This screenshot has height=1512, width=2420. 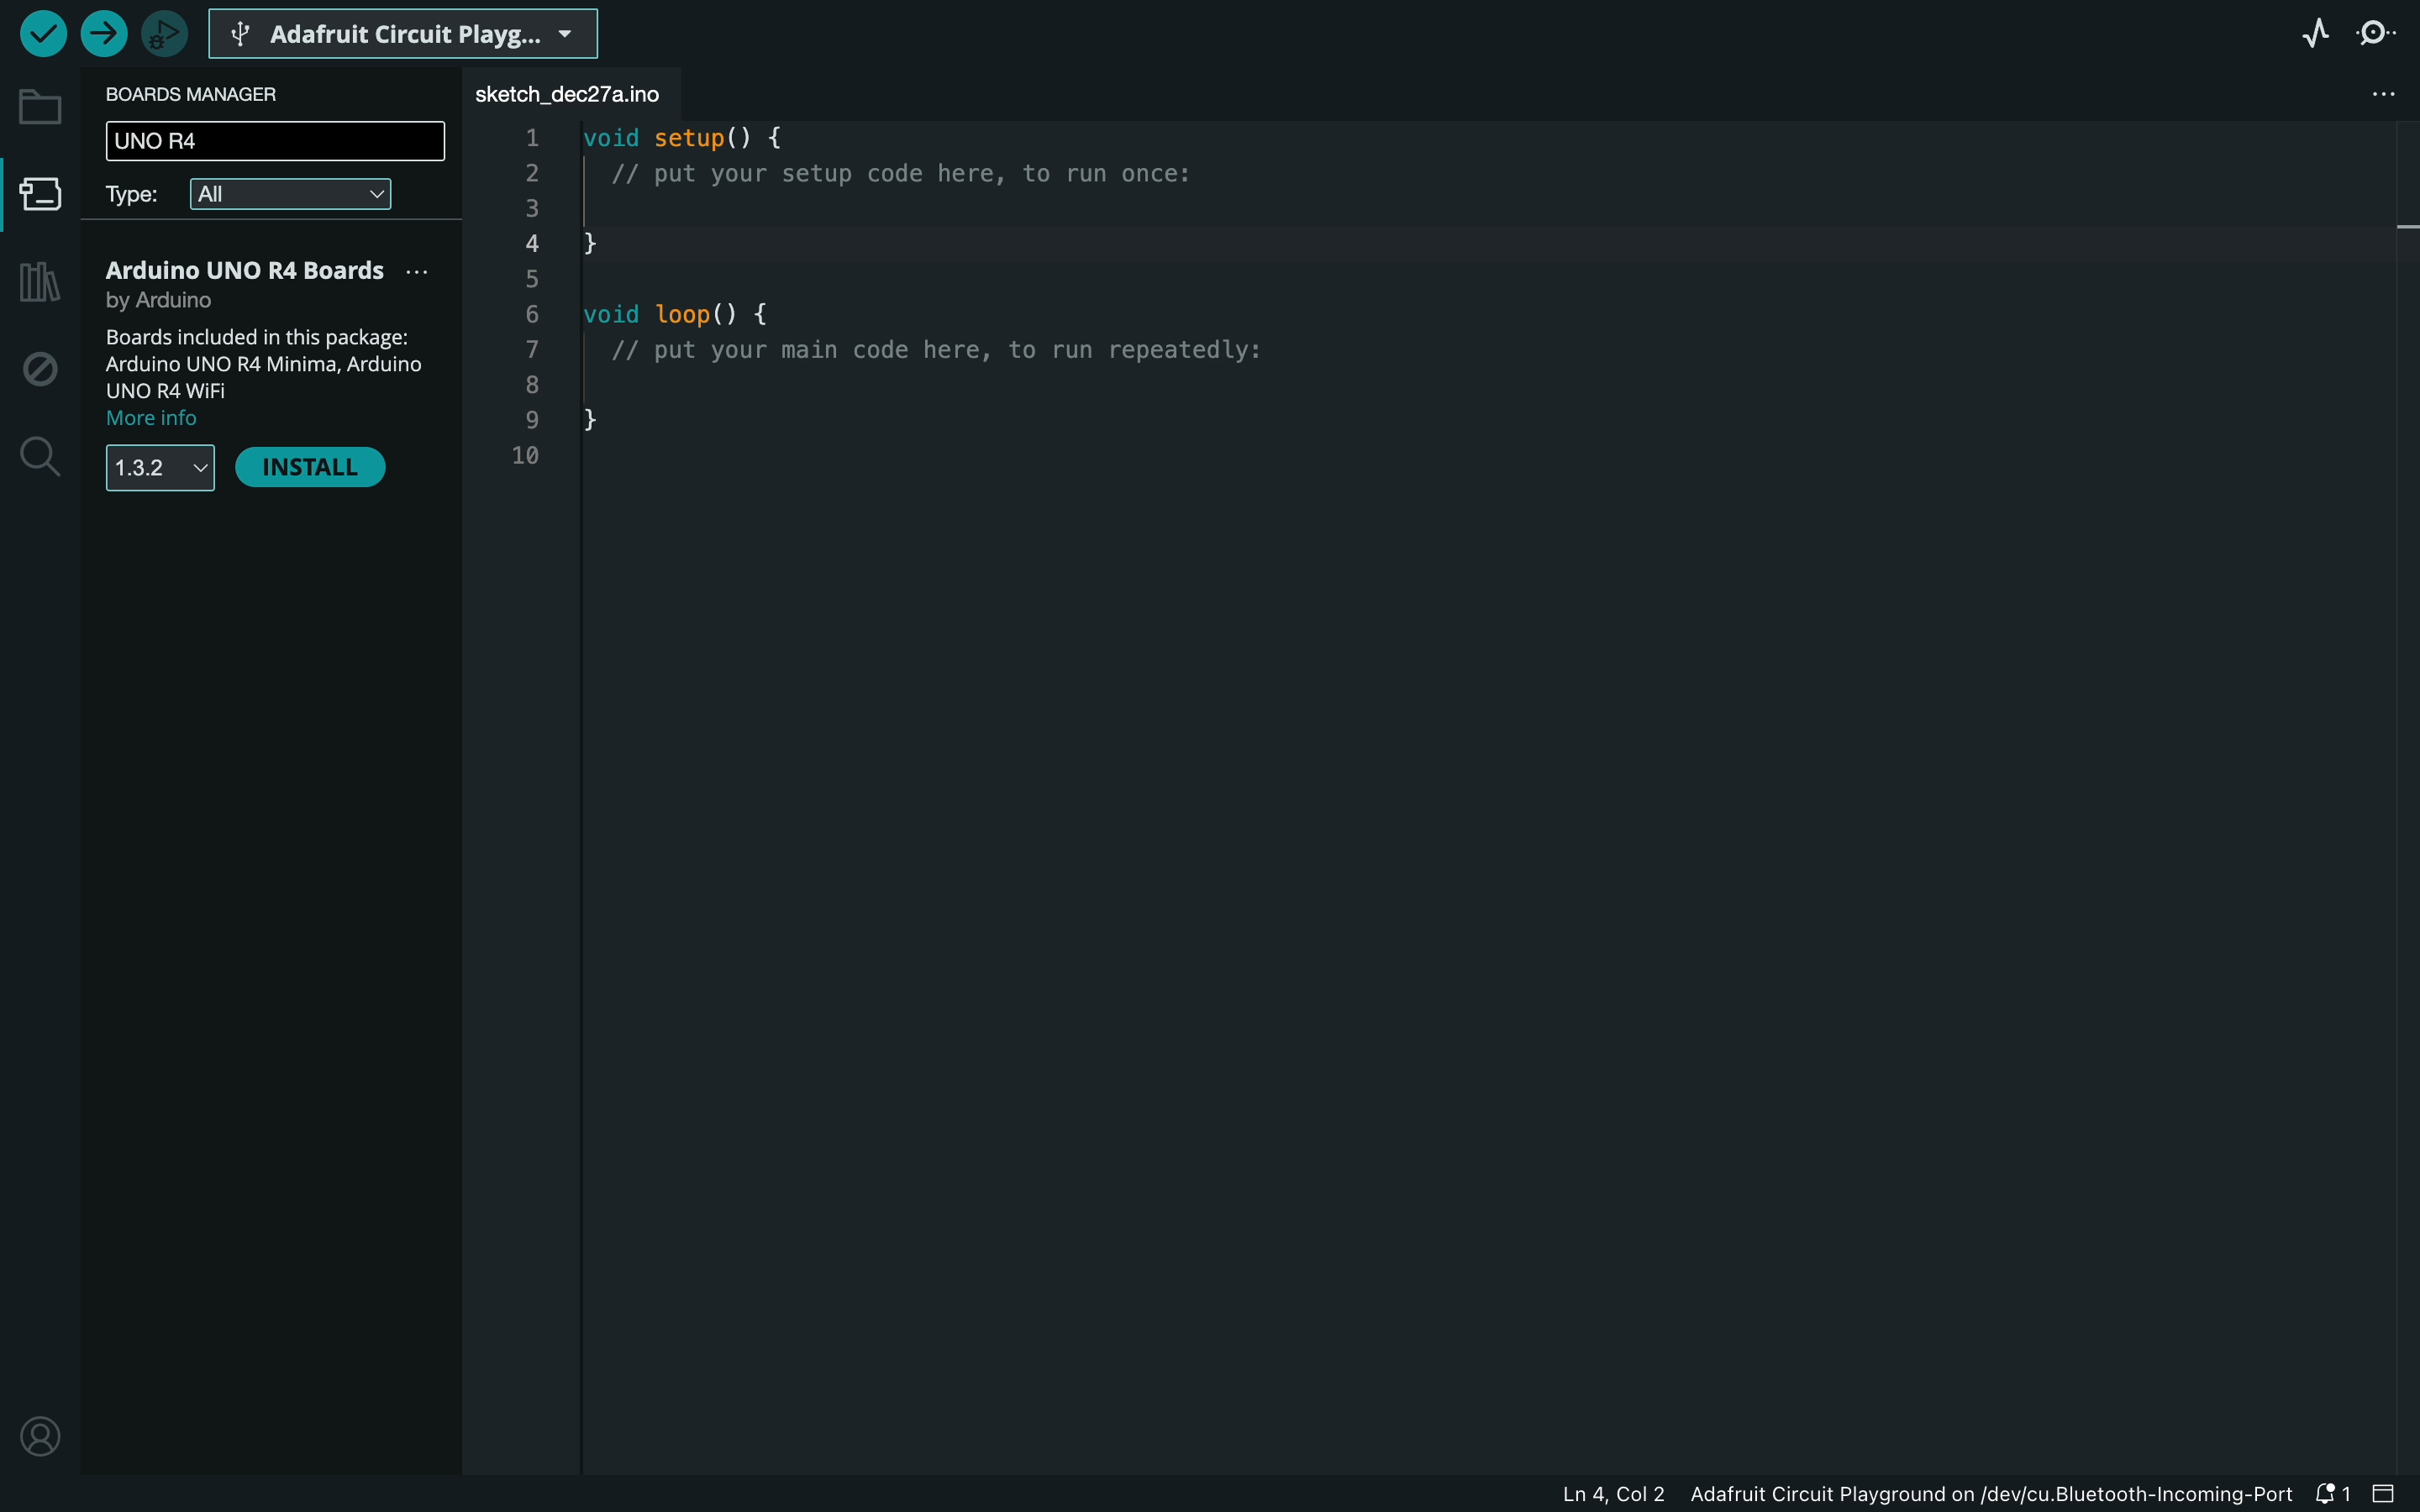 What do you see at coordinates (317, 471) in the screenshot?
I see `install` at bounding box center [317, 471].